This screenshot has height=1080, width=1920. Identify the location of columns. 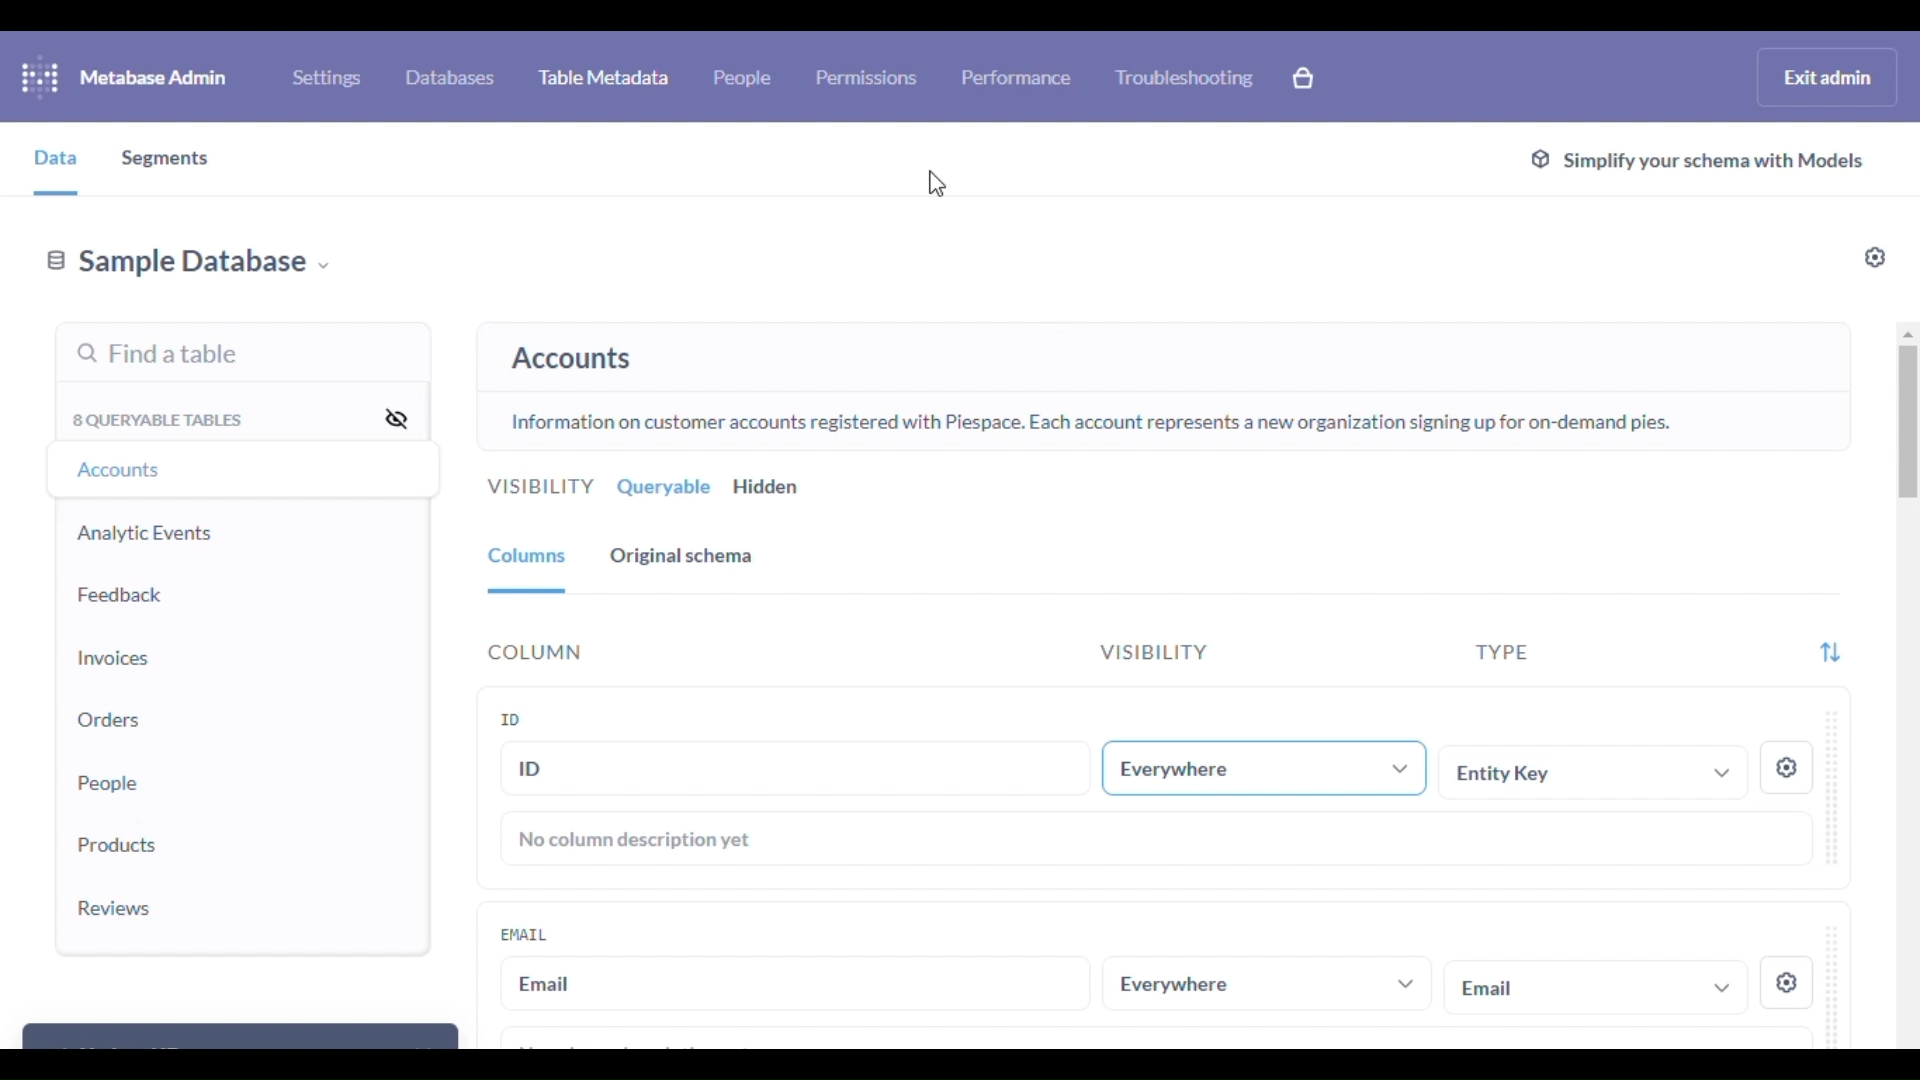
(528, 559).